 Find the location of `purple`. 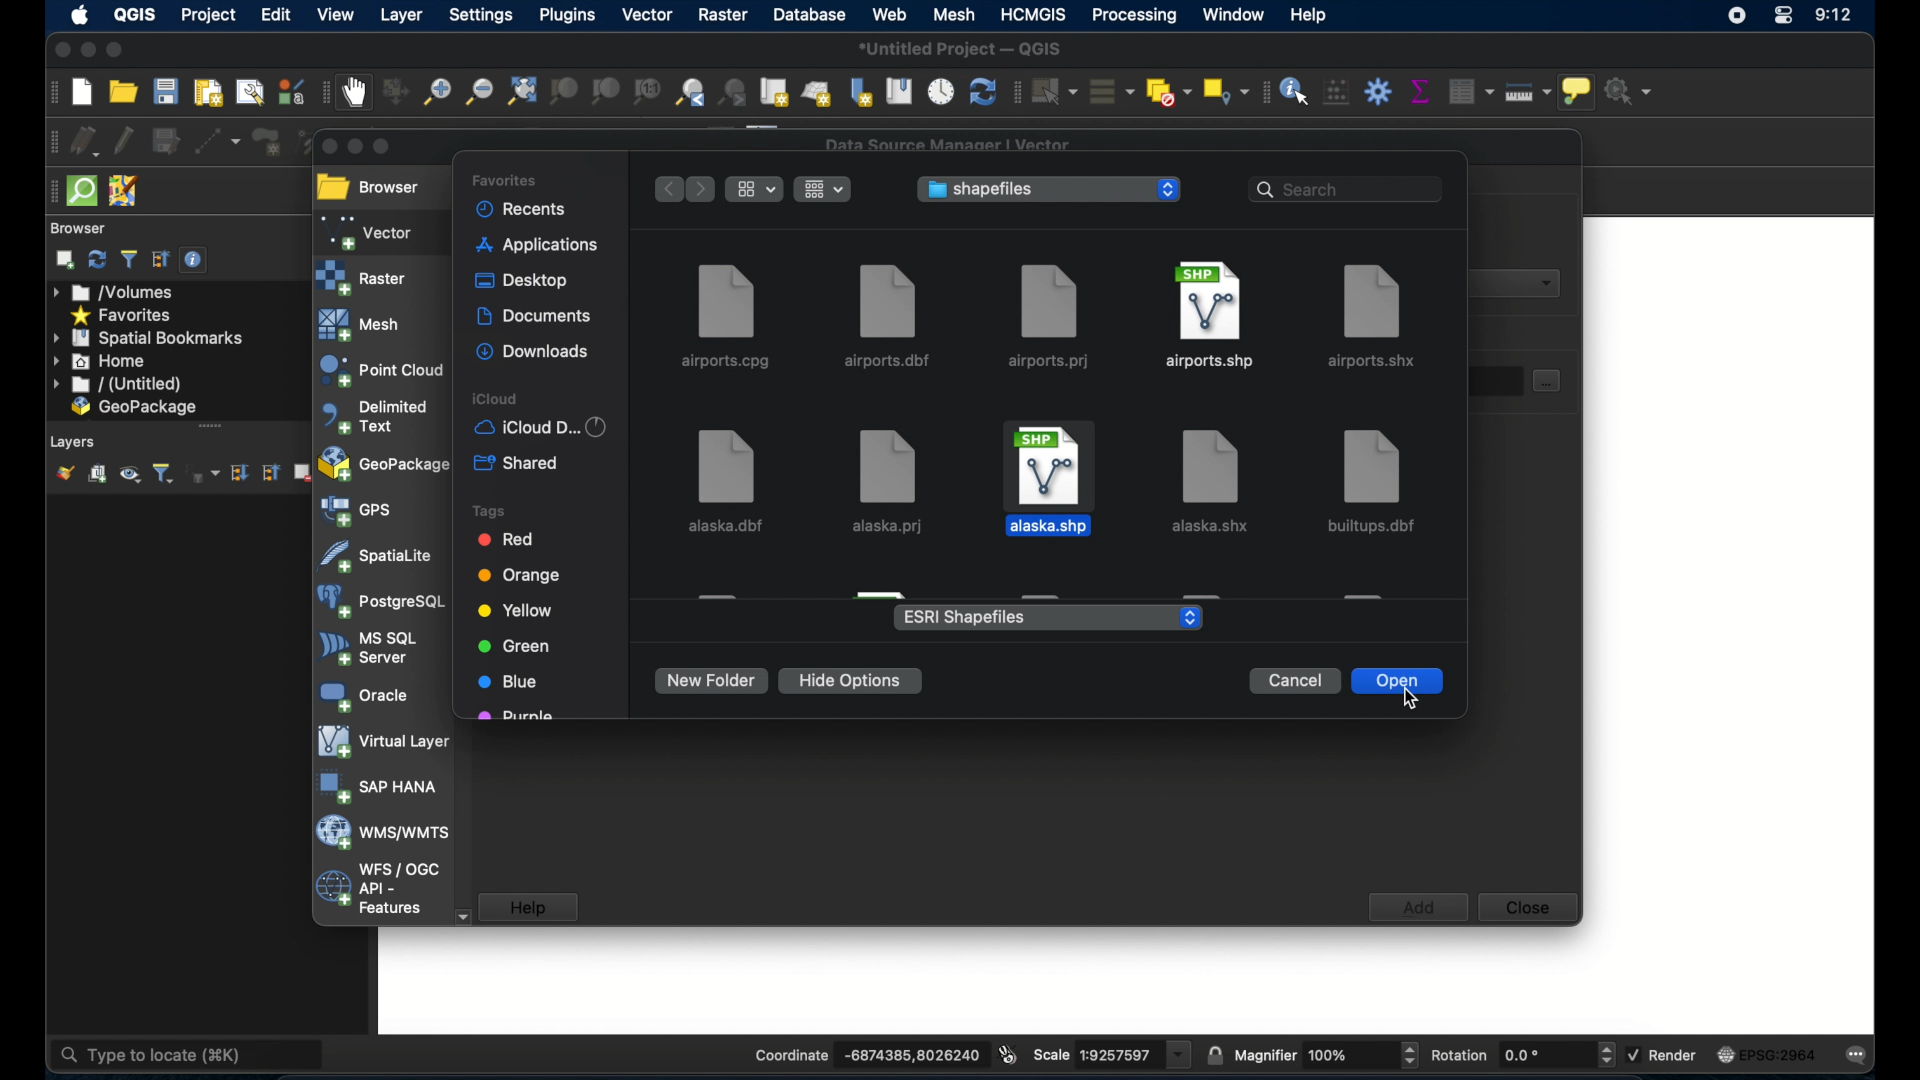

purple is located at coordinates (513, 715).